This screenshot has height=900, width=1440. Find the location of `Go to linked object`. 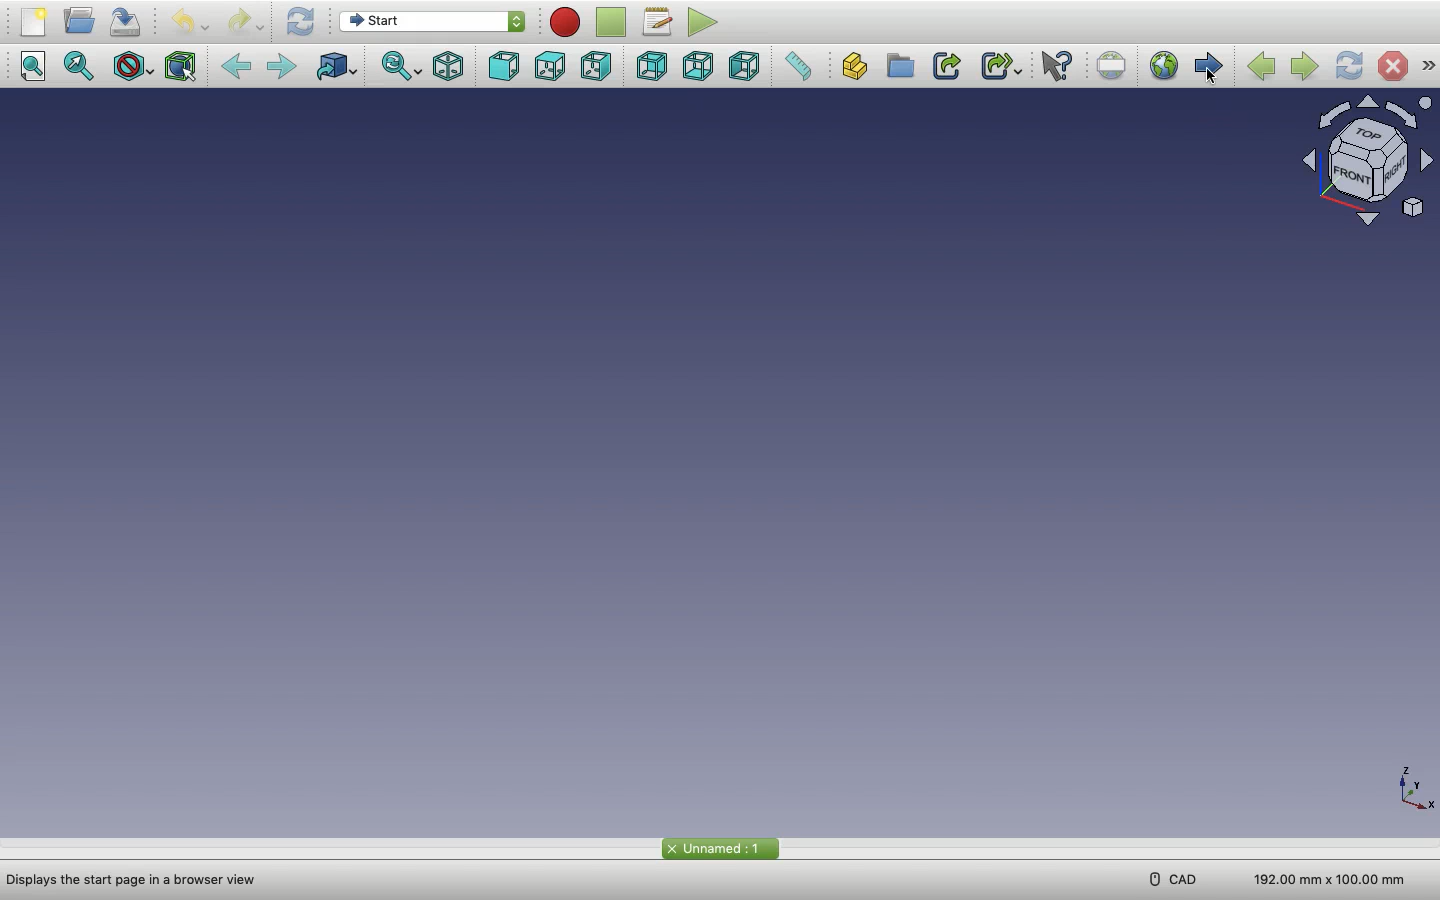

Go to linked object is located at coordinates (335, 66).